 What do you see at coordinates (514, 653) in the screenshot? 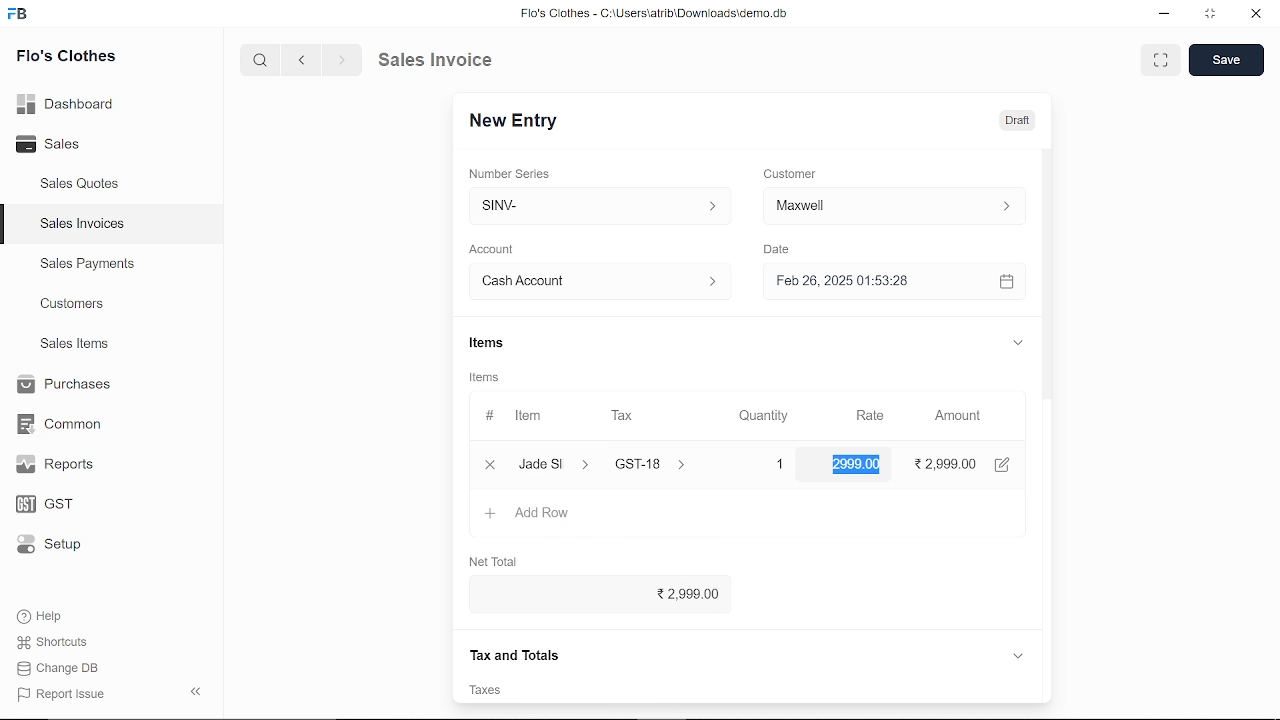
I see `References` at bounding box center [514, 653].